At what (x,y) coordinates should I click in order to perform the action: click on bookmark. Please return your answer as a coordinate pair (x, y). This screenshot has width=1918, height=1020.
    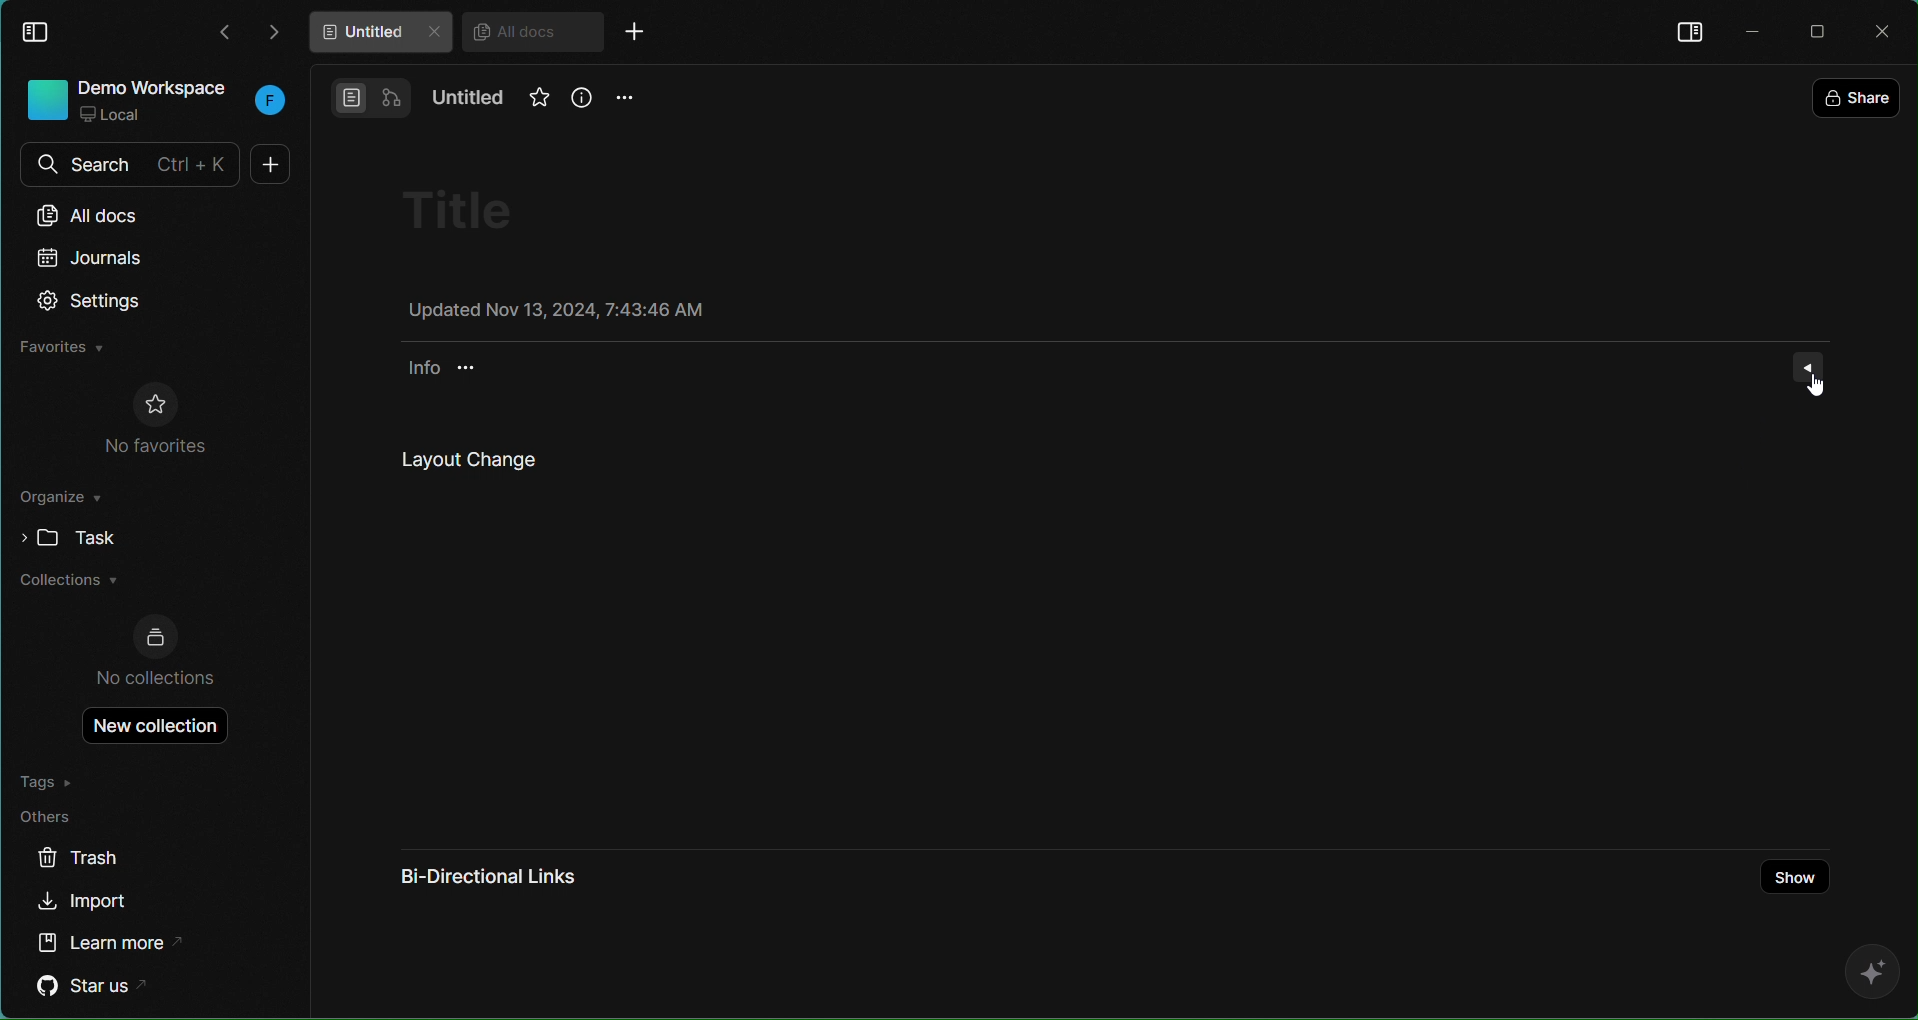
    Looking at the image, I should click on (532, 105).